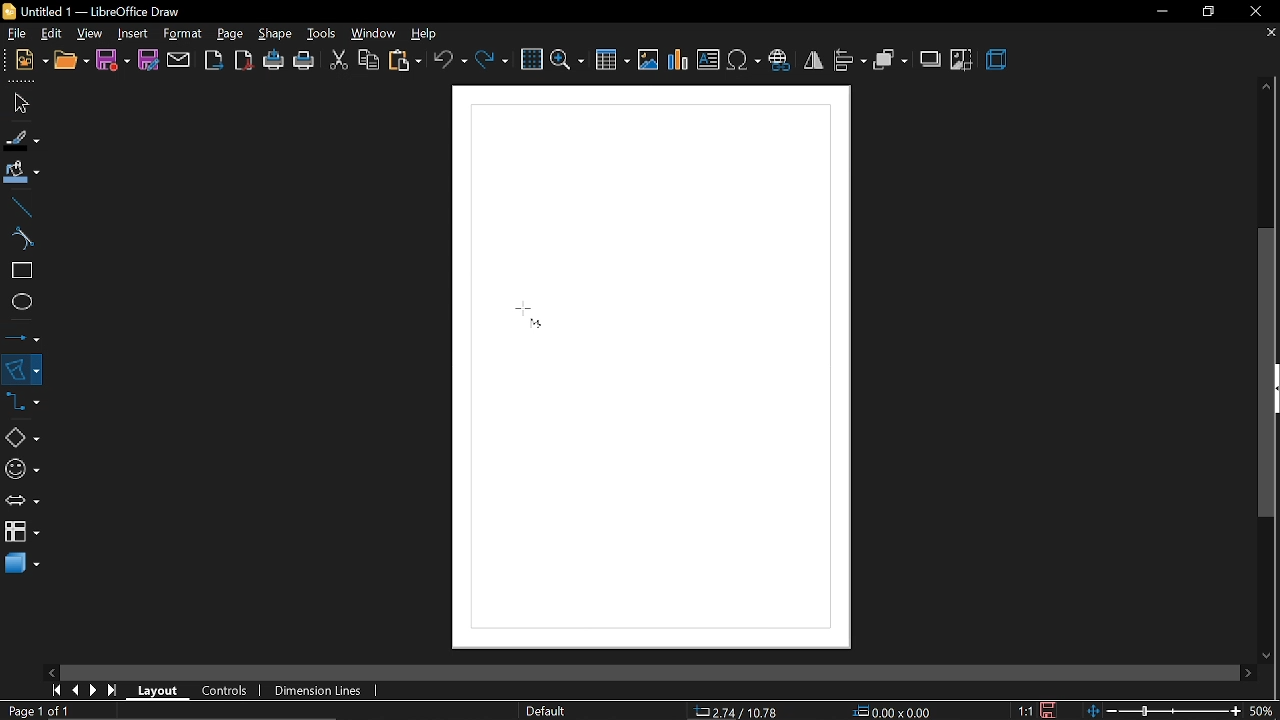  I want to click on save, so click(113, 60).